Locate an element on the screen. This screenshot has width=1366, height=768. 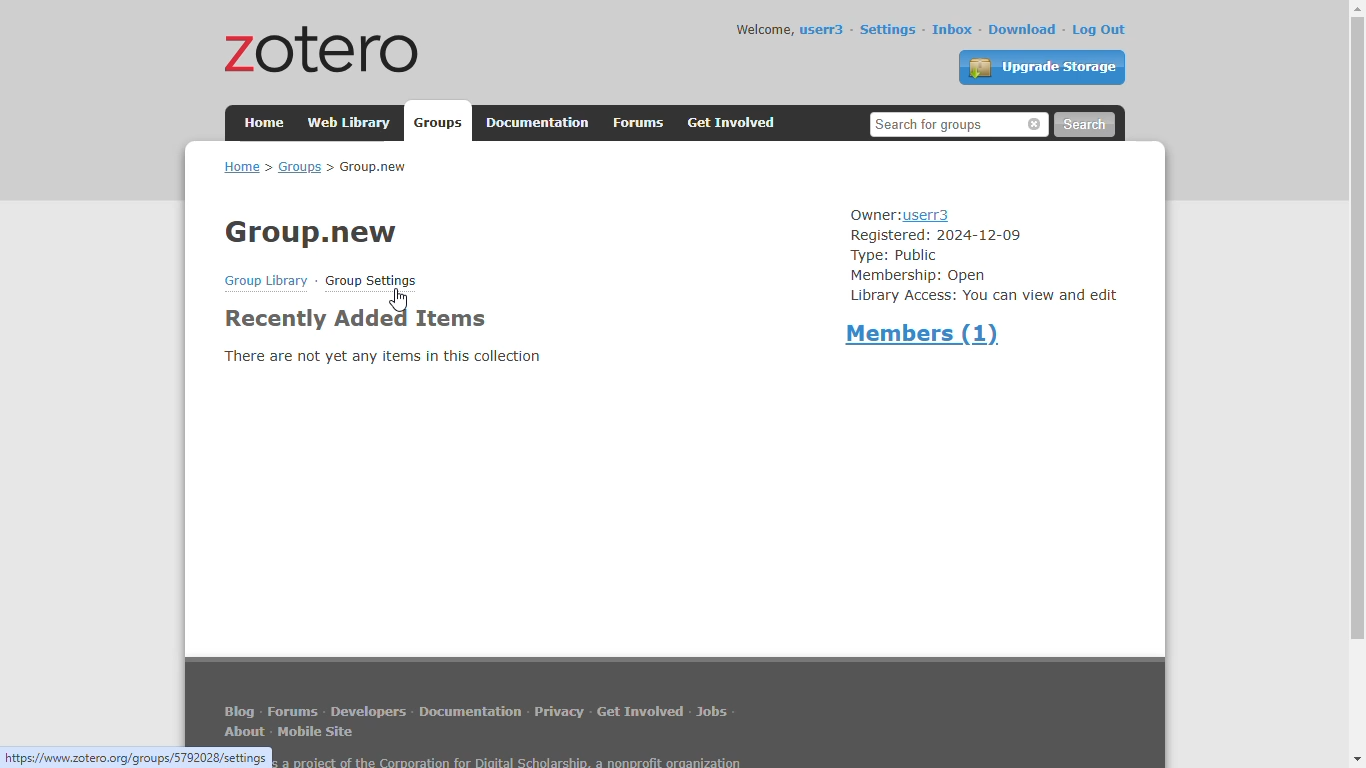
library access: you can view and edit is located at coordinates (985, 297).